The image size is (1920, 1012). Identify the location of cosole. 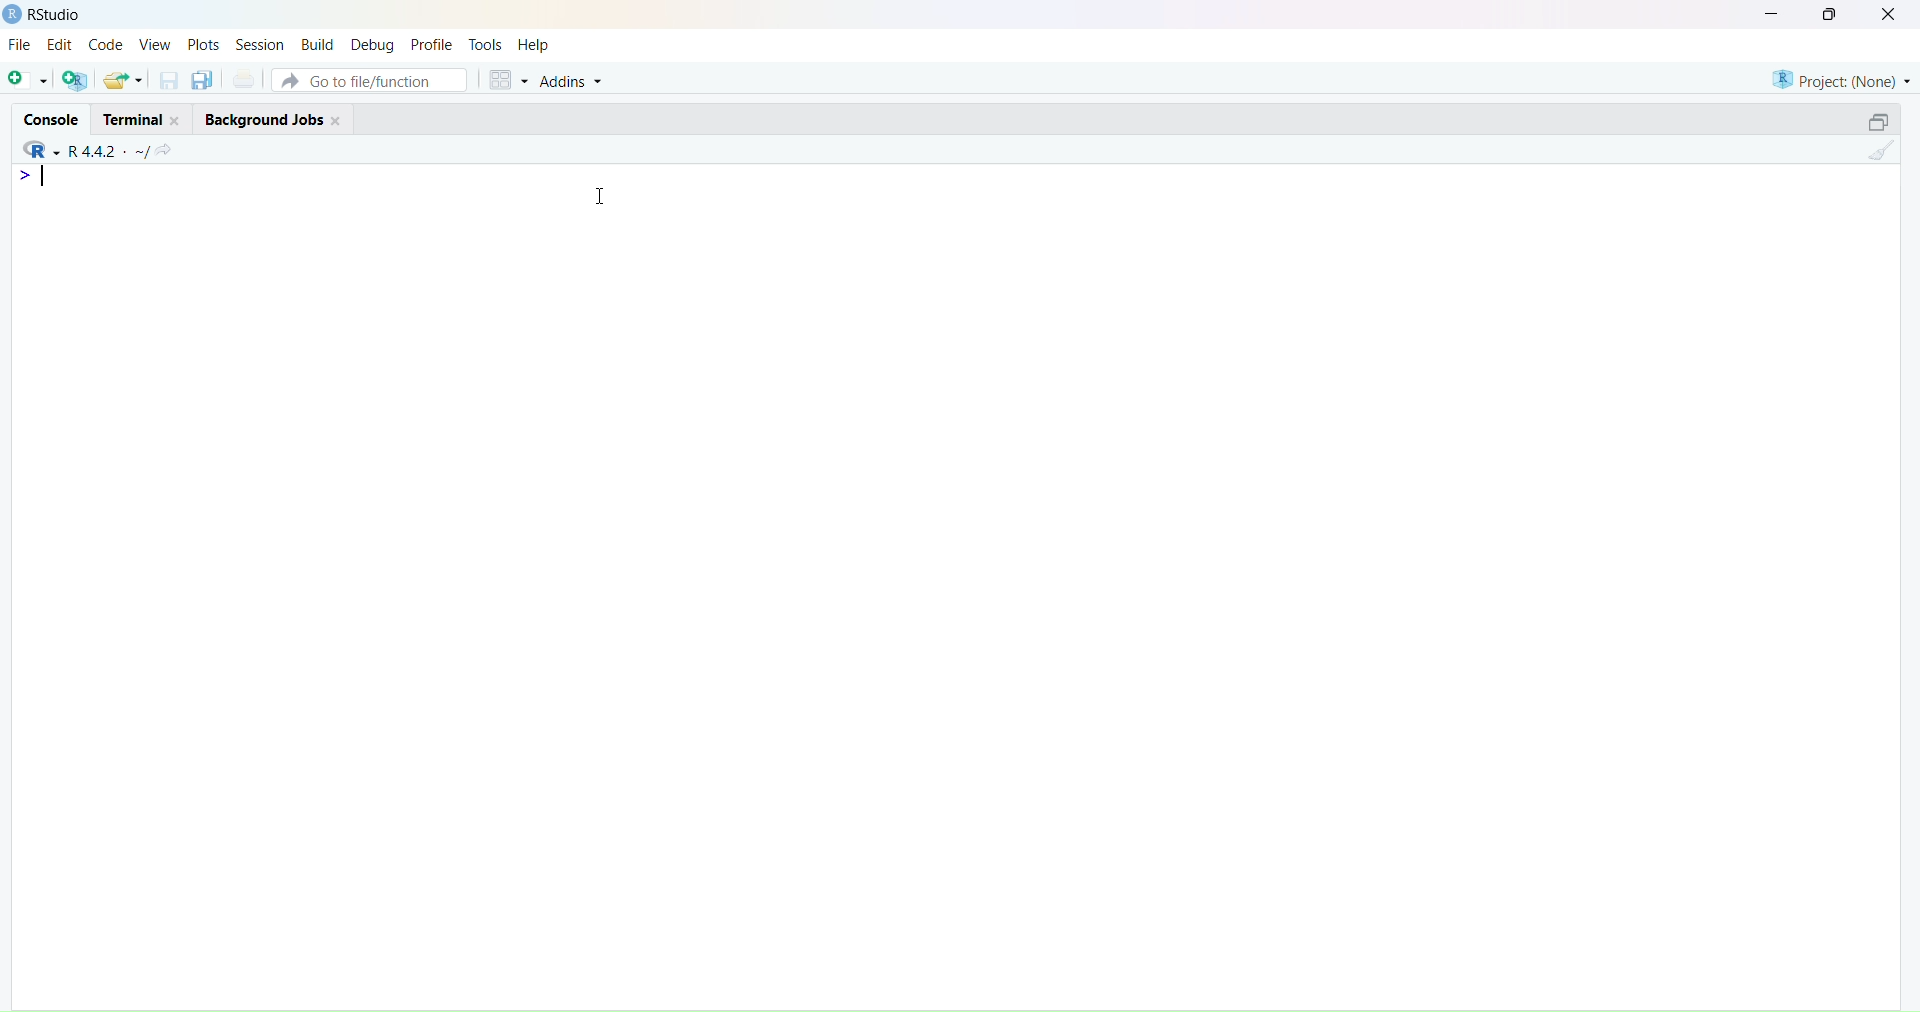
(52, 120).